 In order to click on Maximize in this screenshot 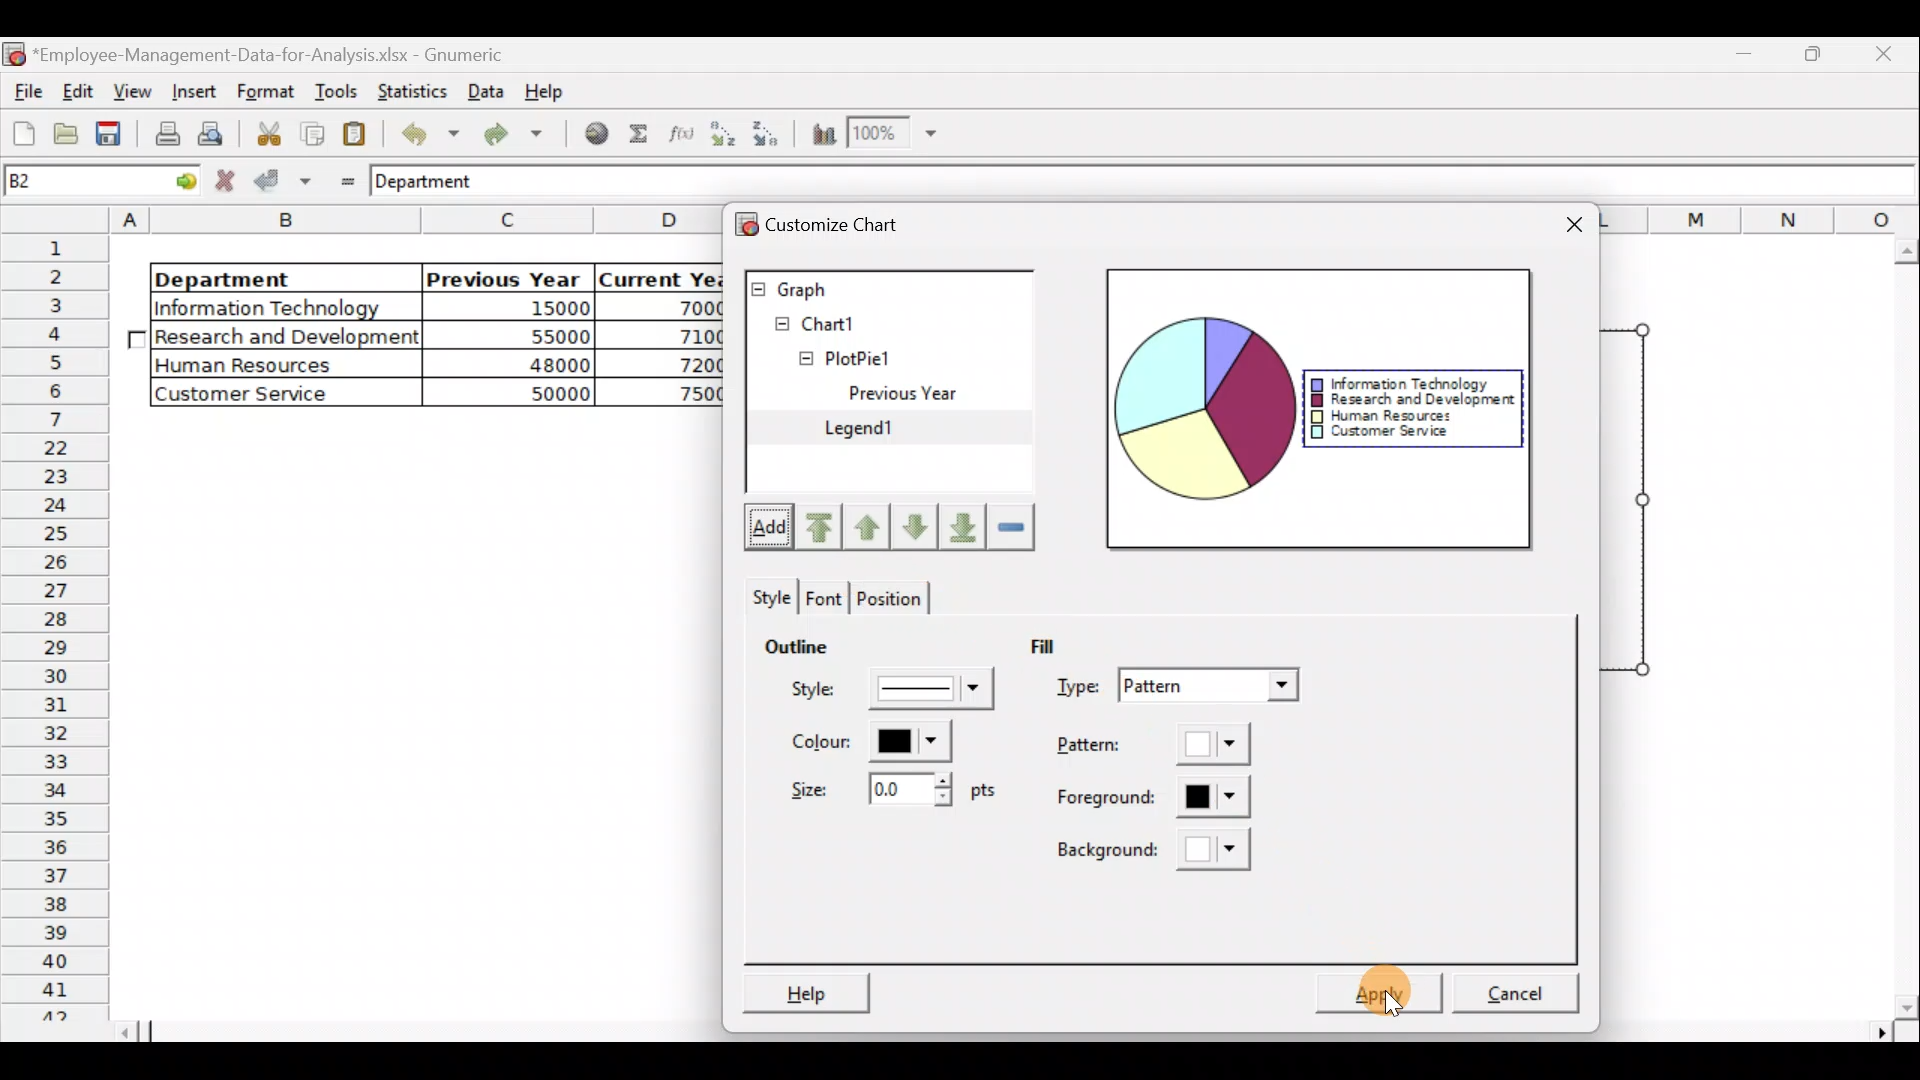, I will do `click(1751, 57)`.